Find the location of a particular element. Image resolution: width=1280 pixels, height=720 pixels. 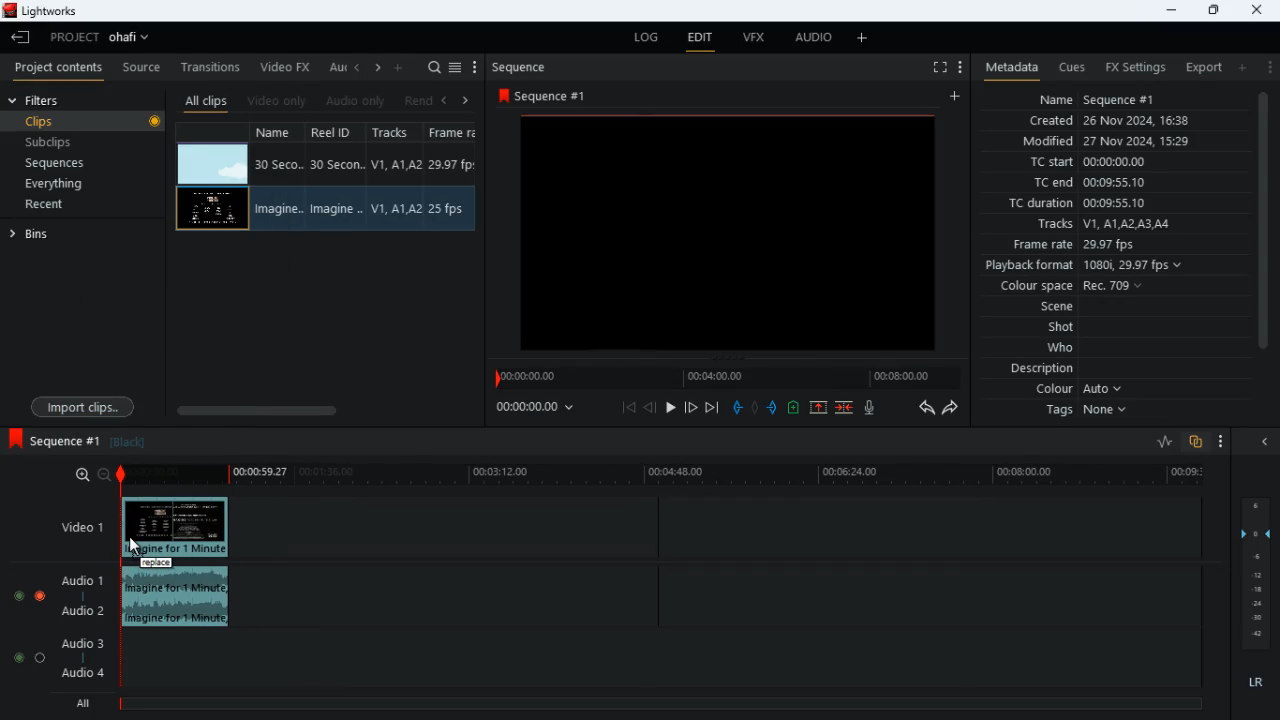

video only is located at coordinates (278, 101).